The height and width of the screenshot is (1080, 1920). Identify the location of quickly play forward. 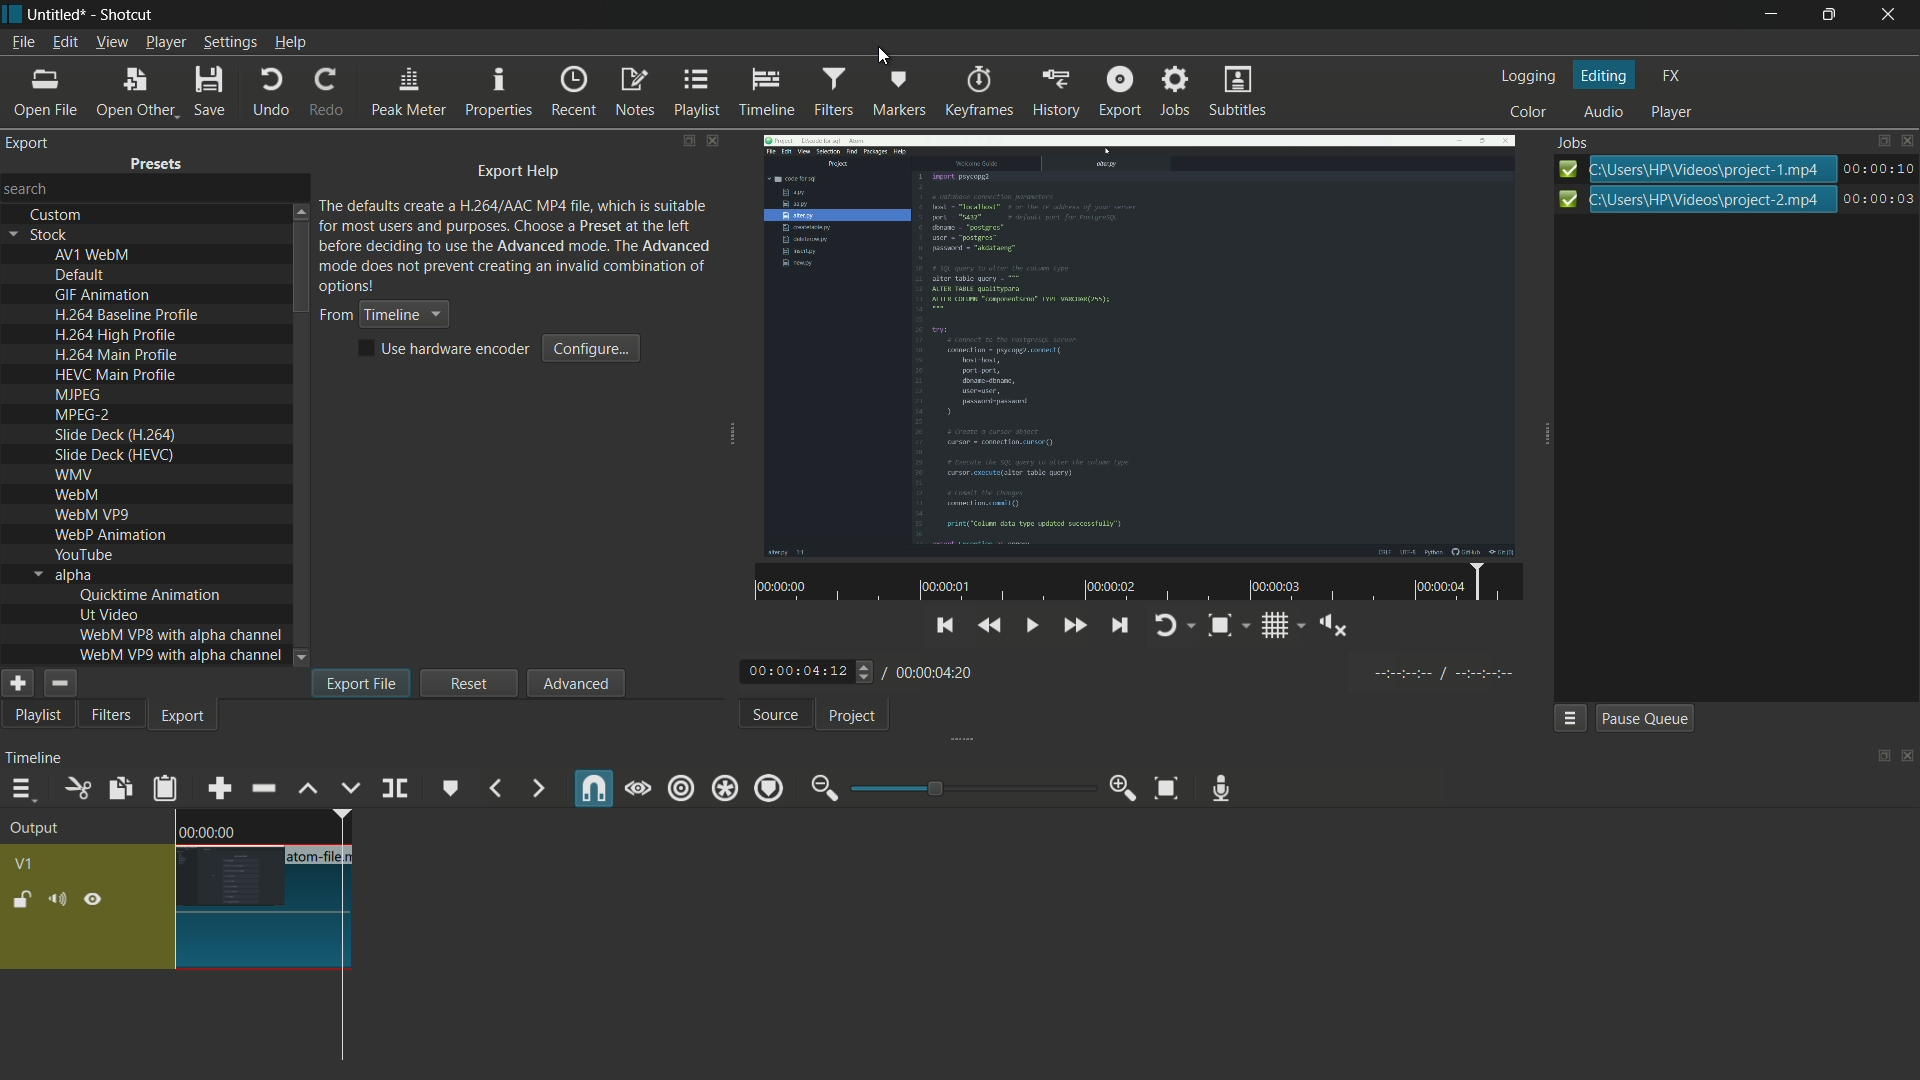
(1293, 674).